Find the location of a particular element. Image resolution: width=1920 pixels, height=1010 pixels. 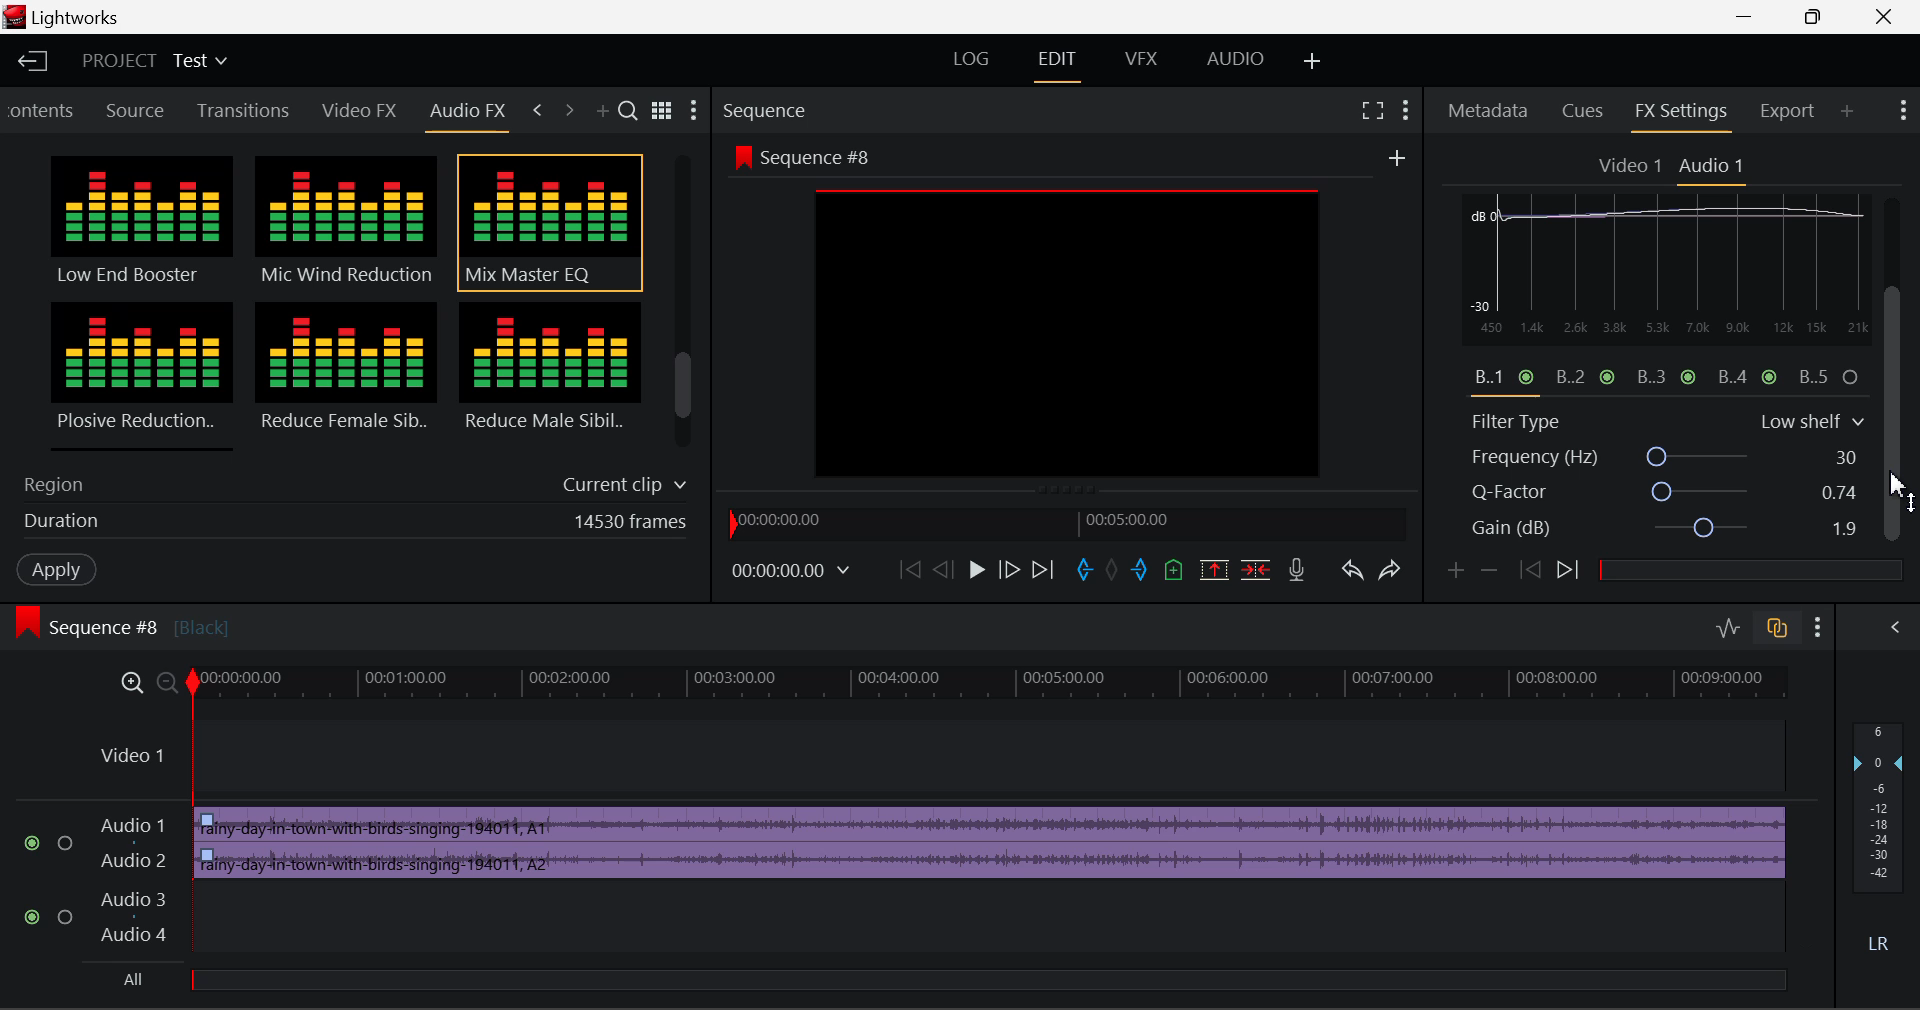

AUDIO Layout is located at coordinates (1234, 61).